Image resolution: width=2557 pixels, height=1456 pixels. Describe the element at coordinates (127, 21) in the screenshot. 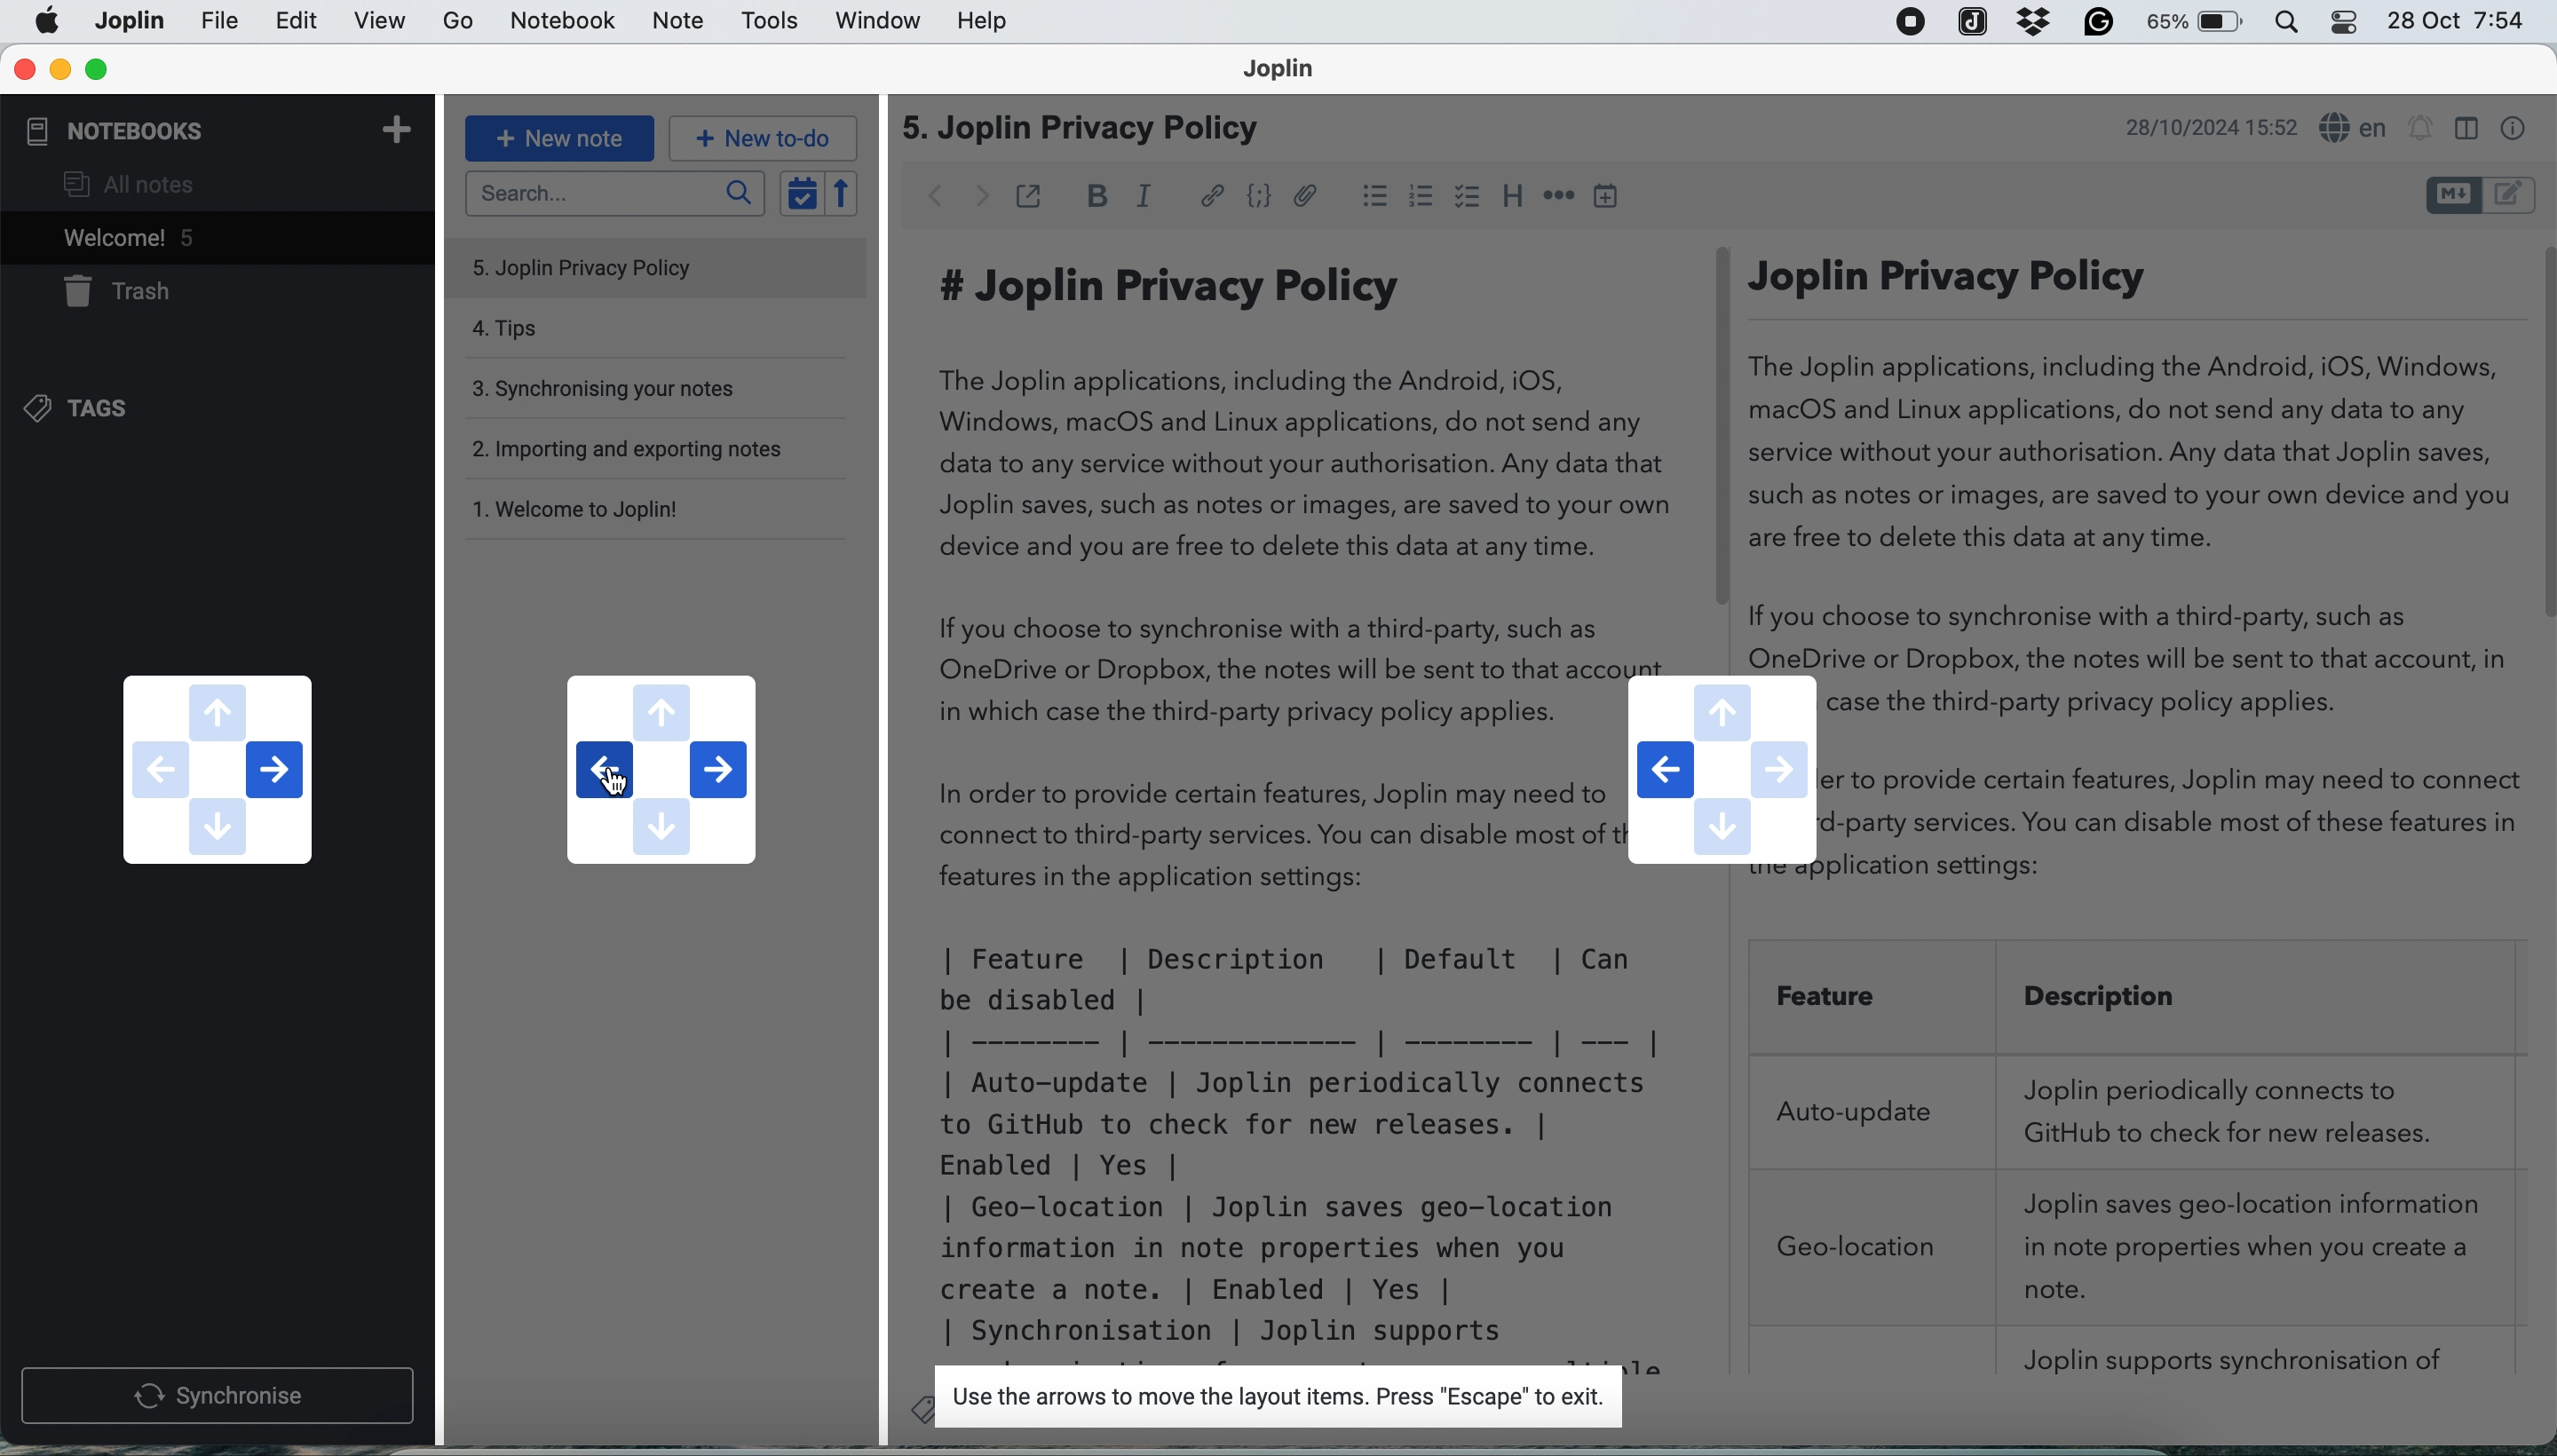

I see `file` at that location.